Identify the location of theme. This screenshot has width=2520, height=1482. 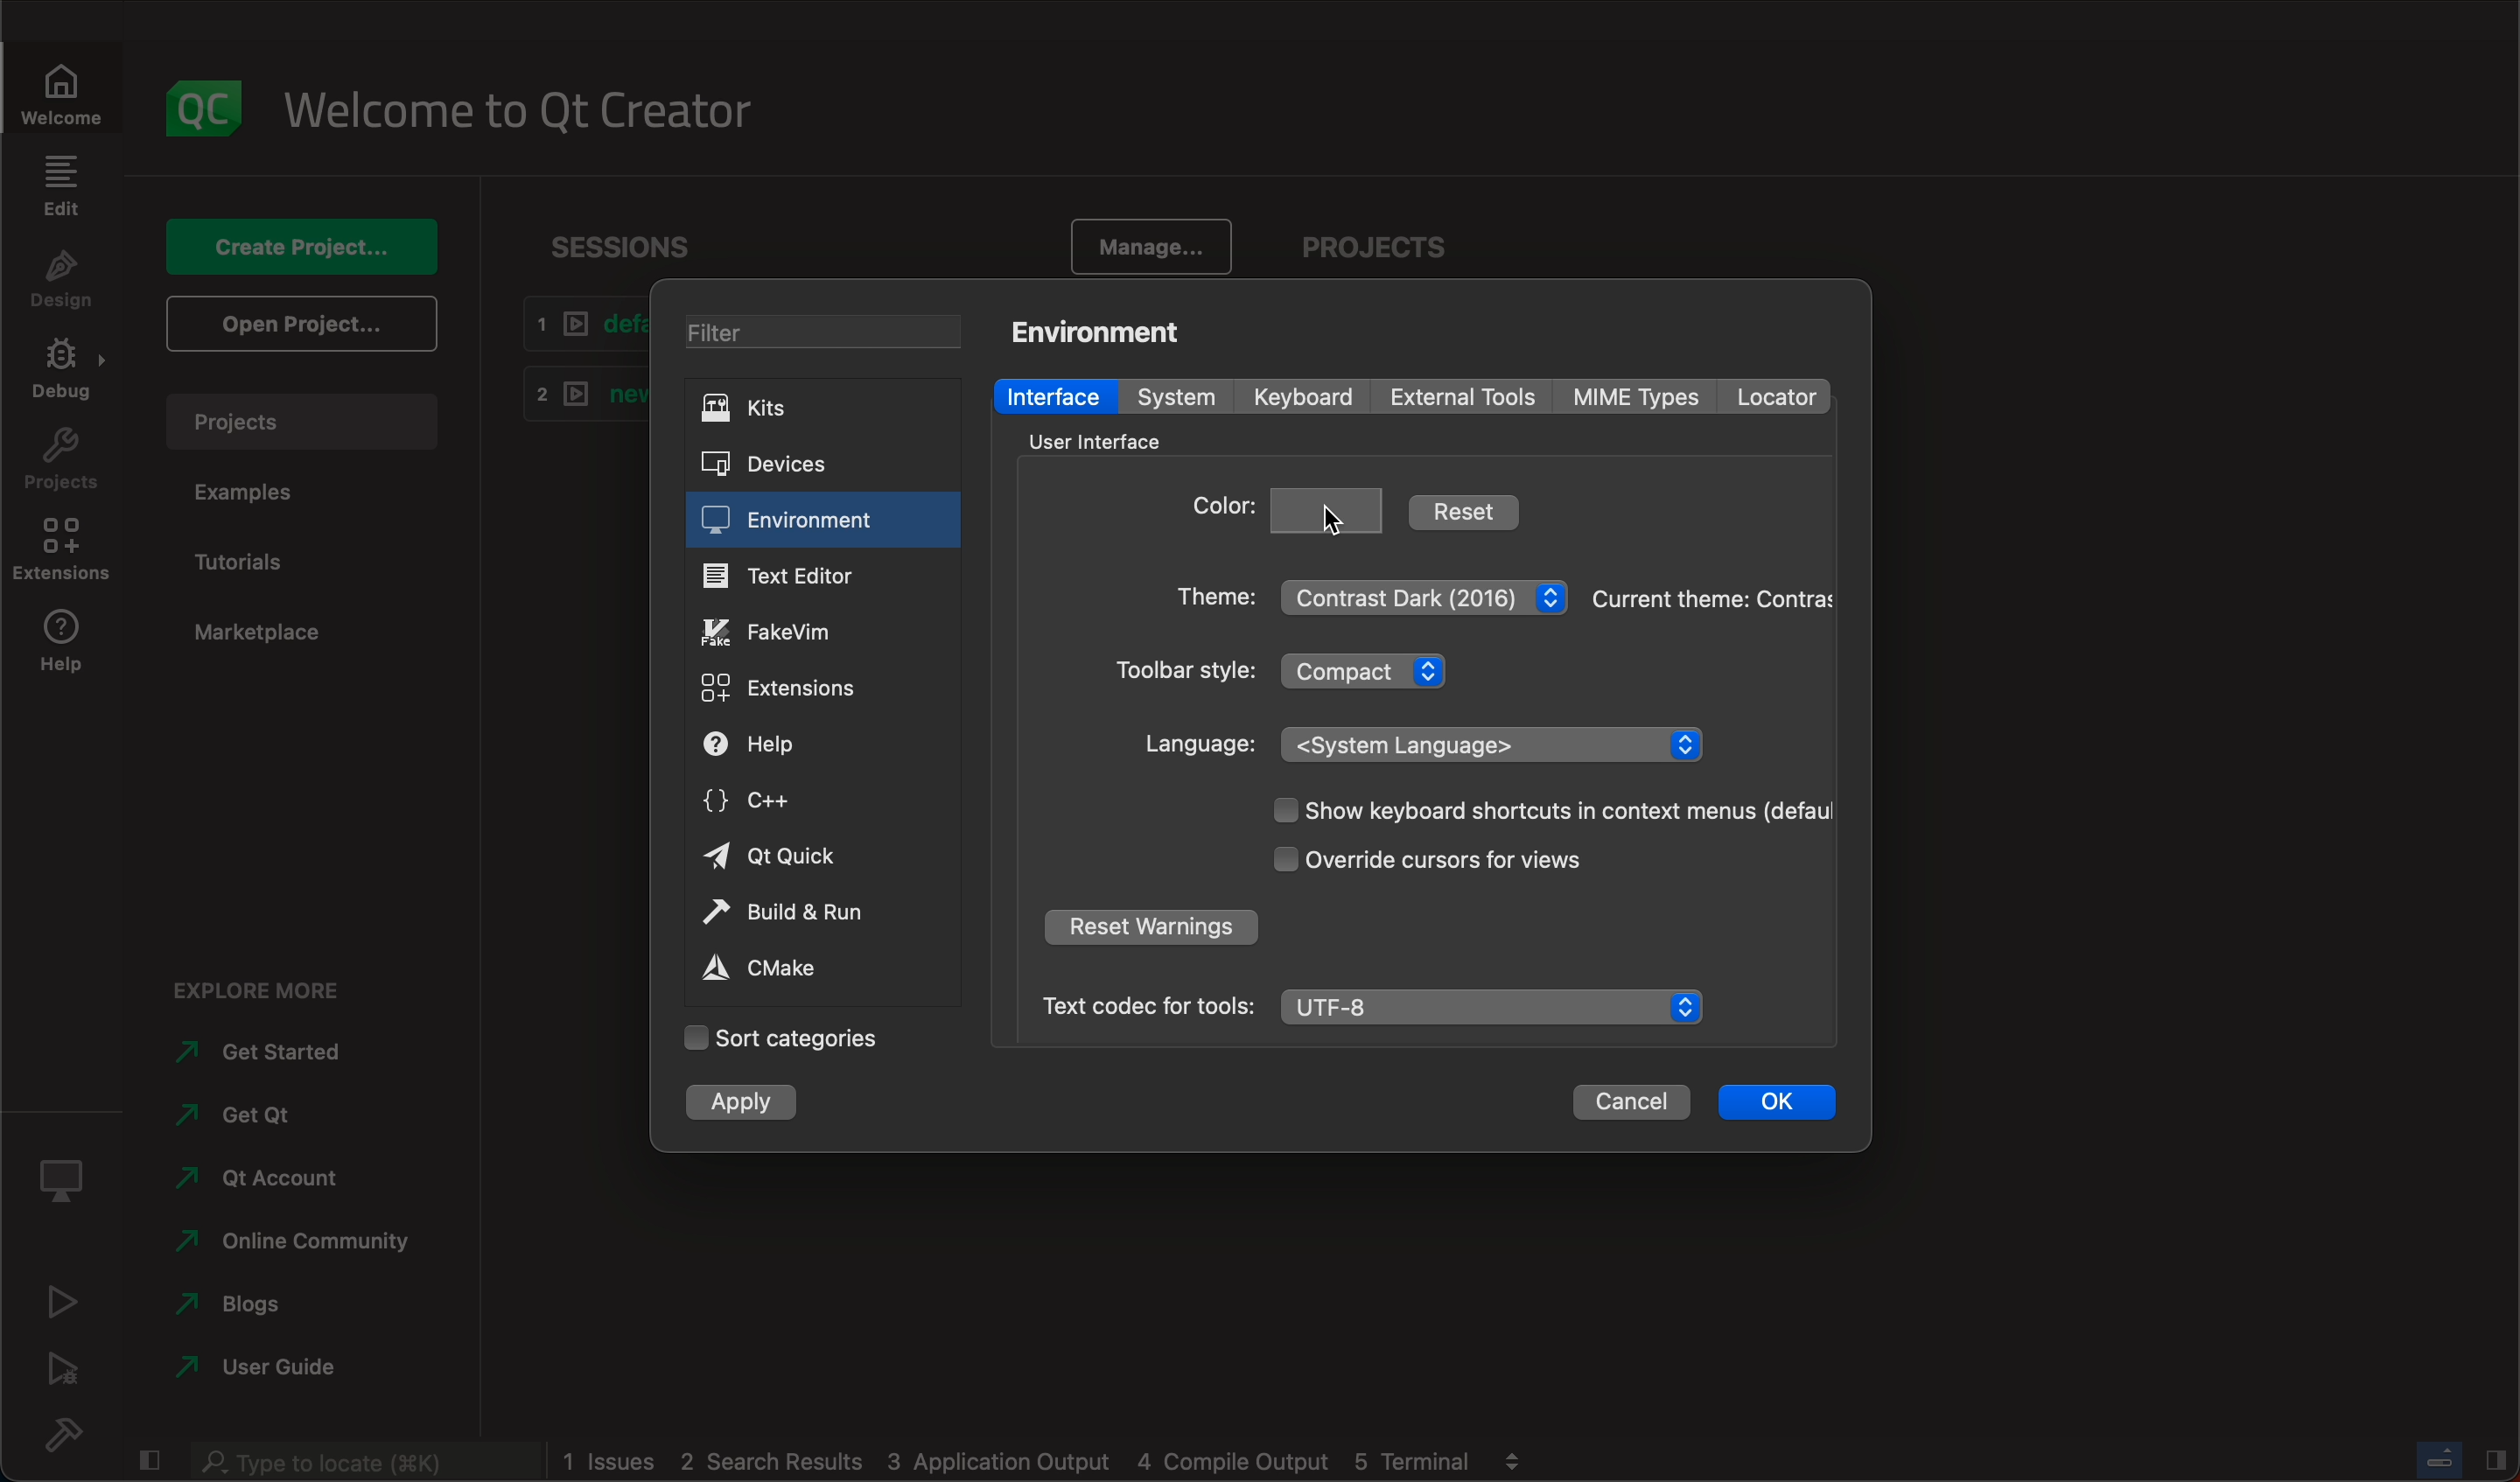
(1711, 598).